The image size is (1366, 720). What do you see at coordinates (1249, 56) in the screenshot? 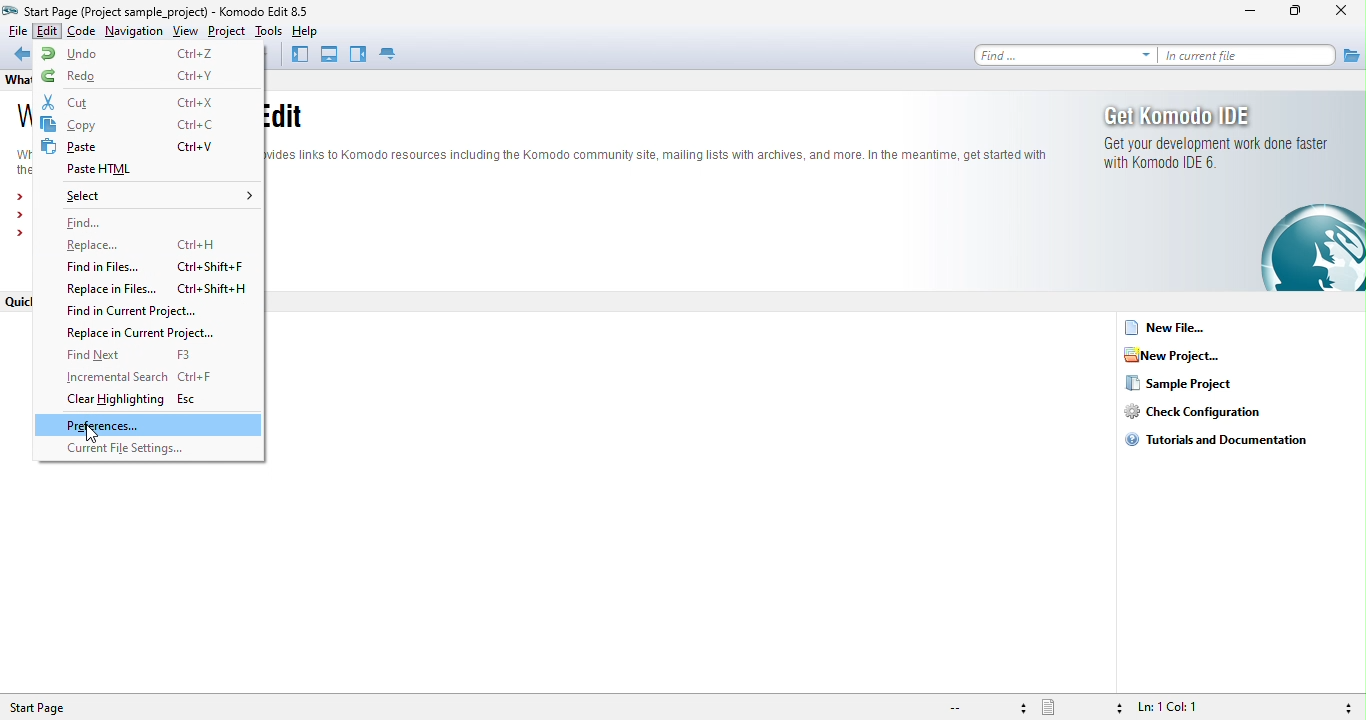
I see `in current file` at bounding box center [1249, 56].